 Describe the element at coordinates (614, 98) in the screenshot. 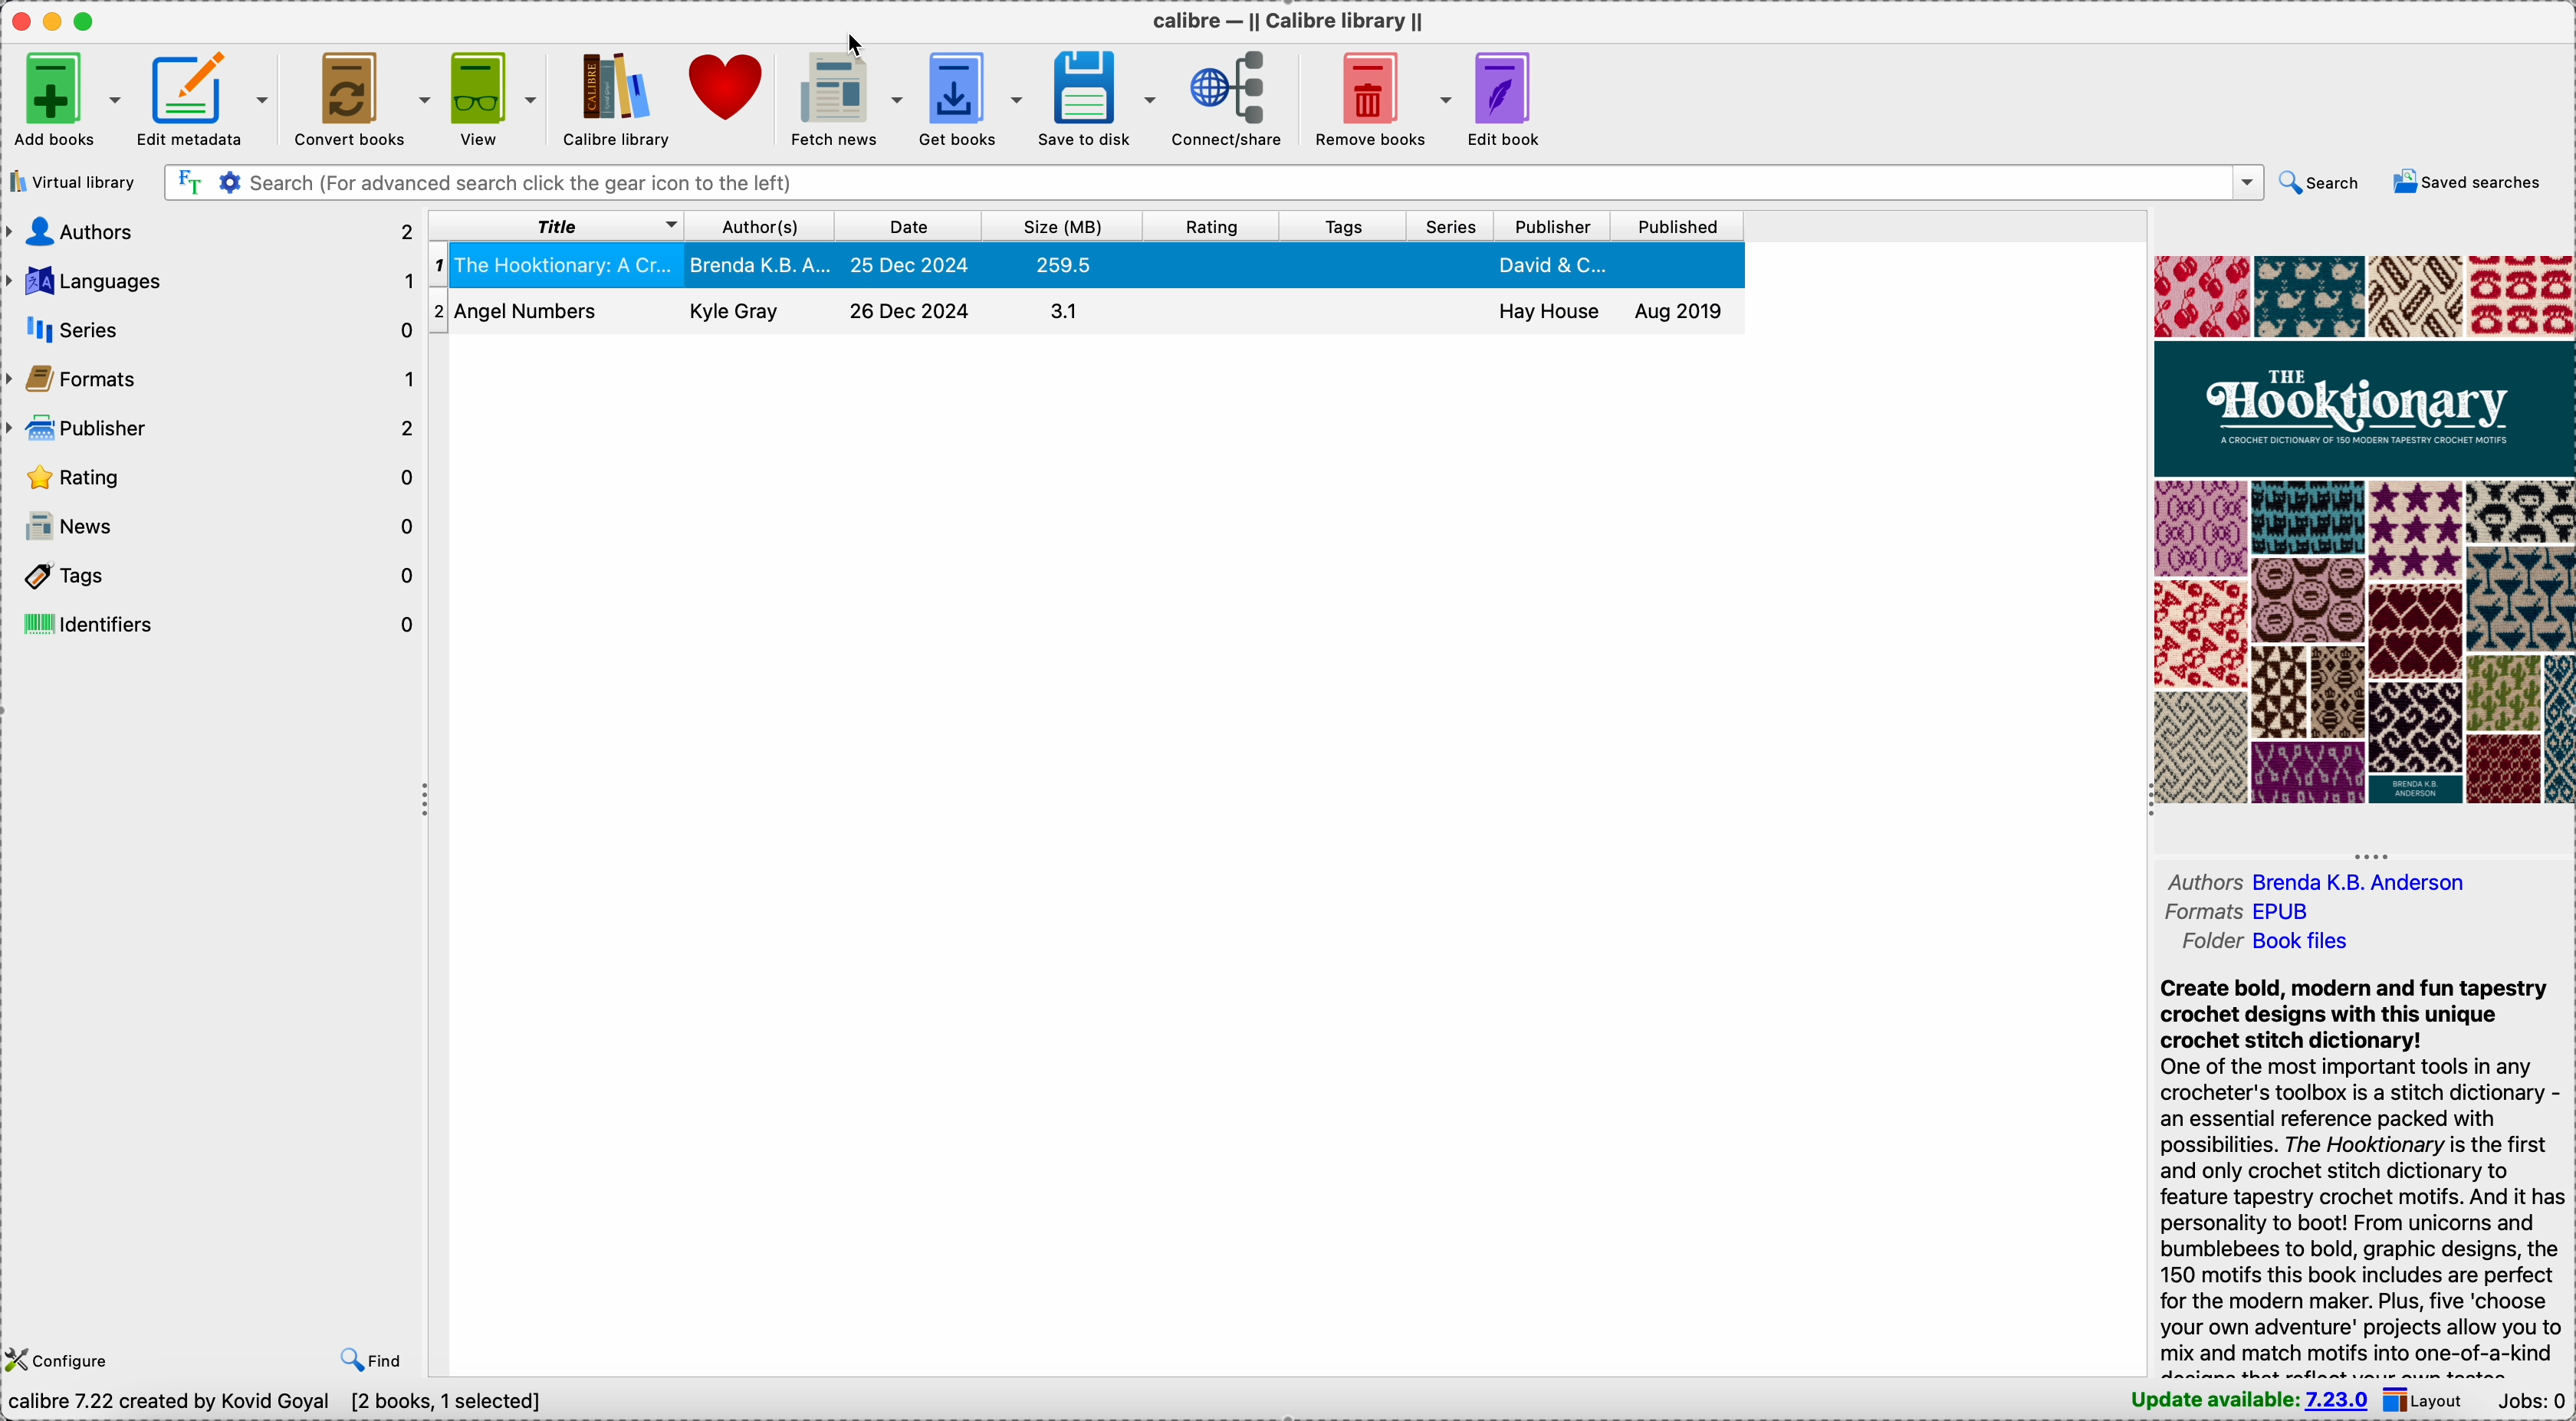

I see `Calibre library` at that location.